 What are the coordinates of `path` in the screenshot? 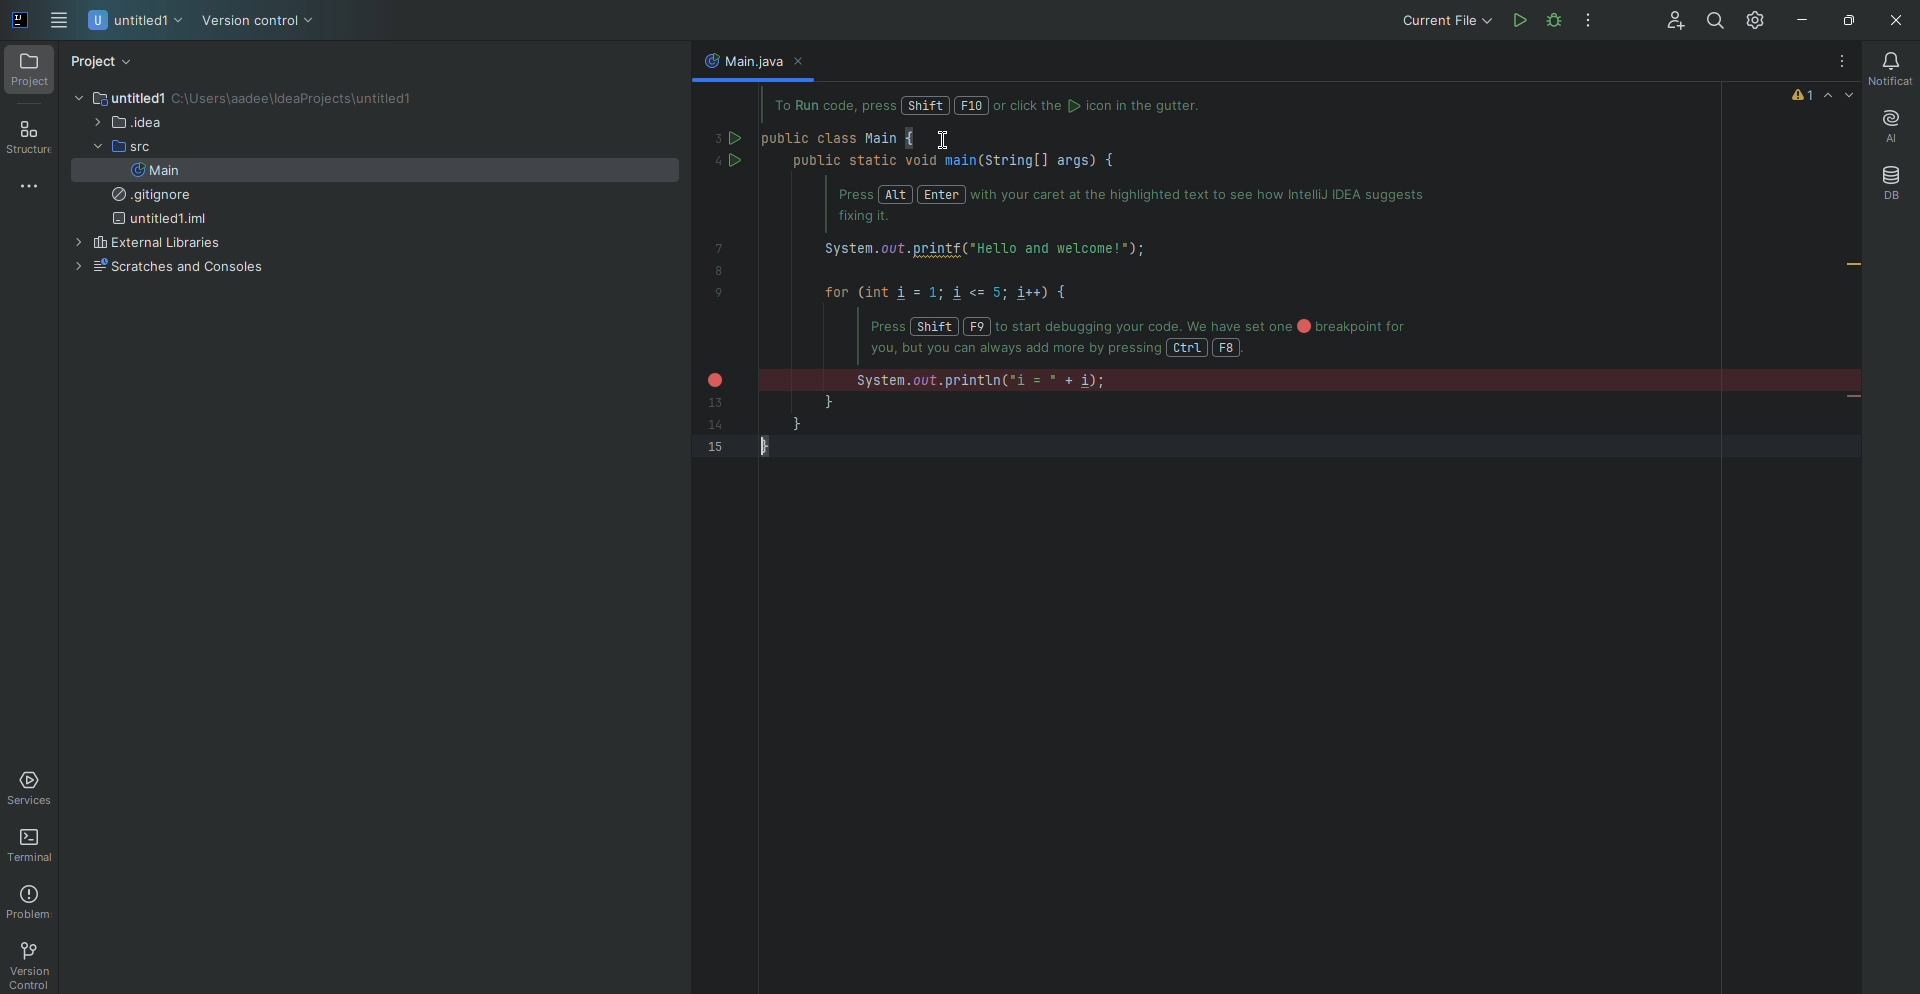 It's located at (298, 100).